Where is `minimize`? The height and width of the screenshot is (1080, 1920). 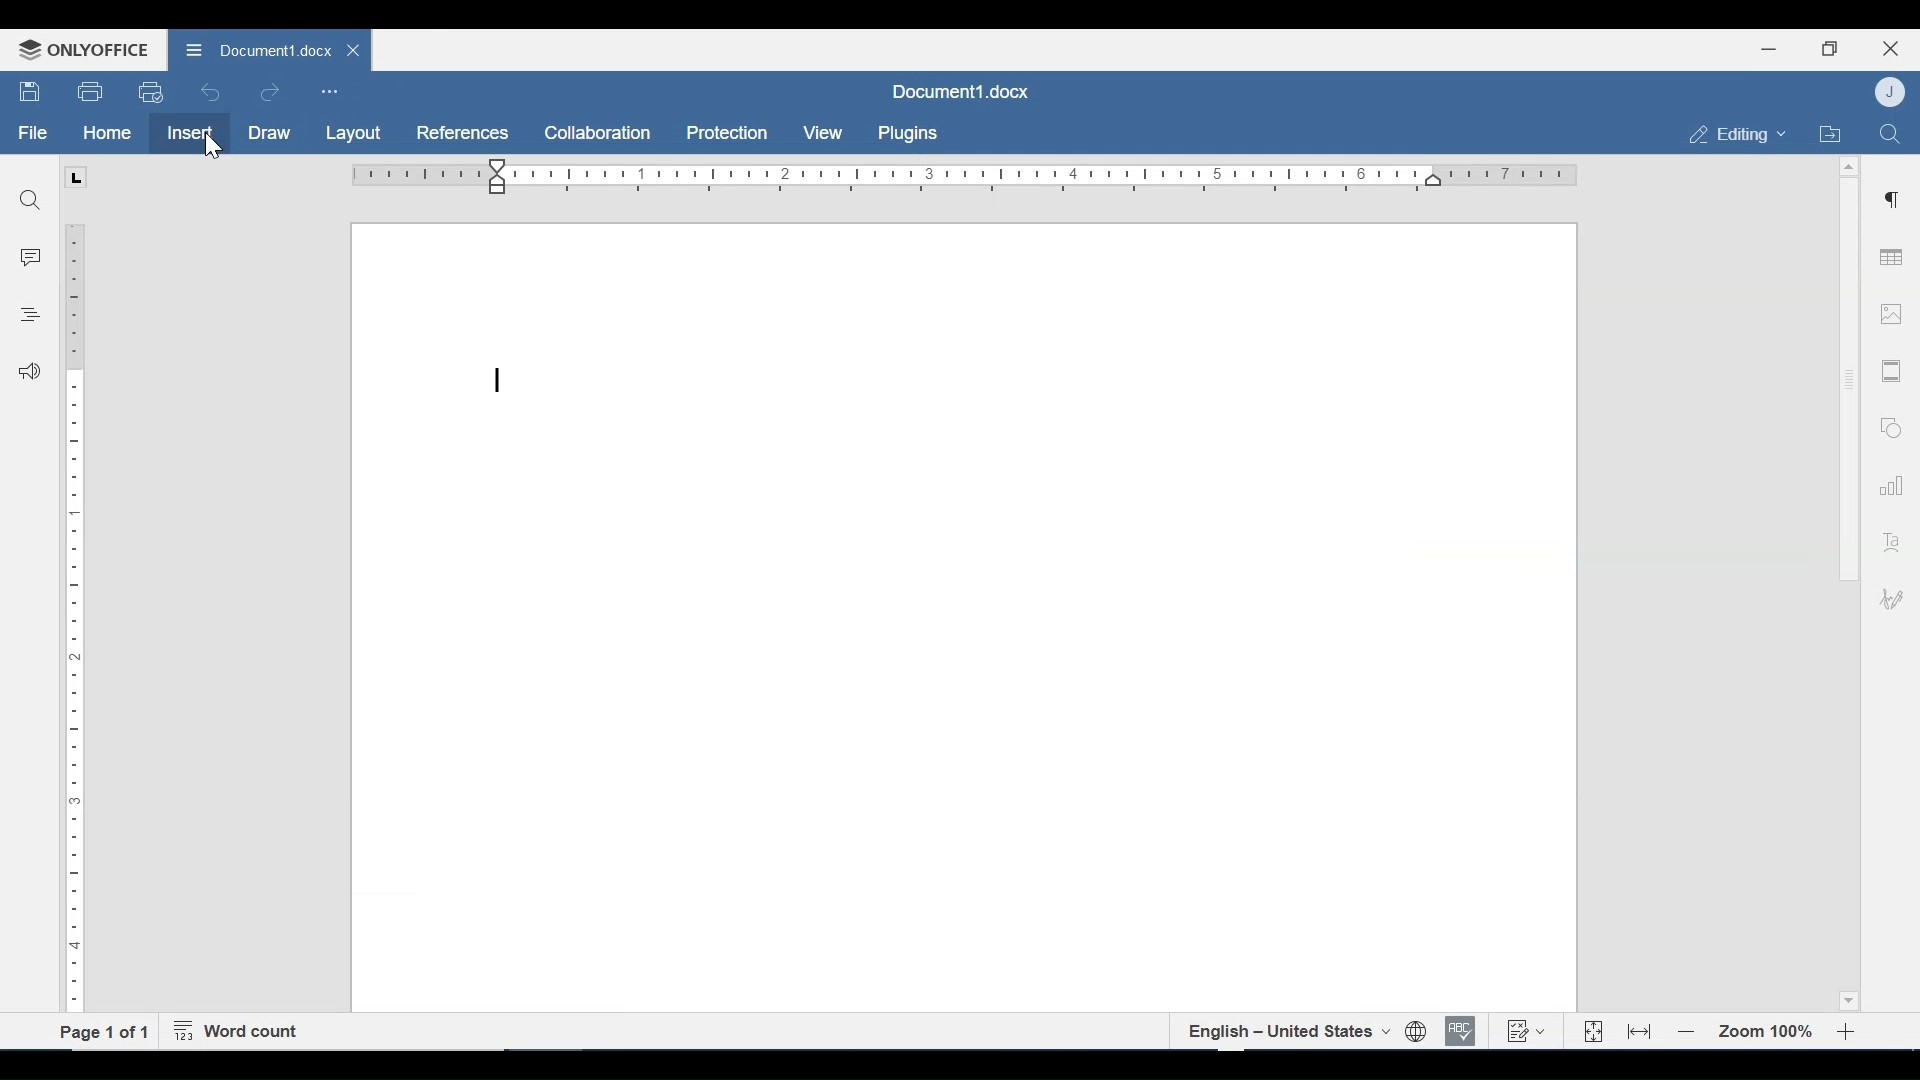
minimize is located at coordinates (1769, 48).